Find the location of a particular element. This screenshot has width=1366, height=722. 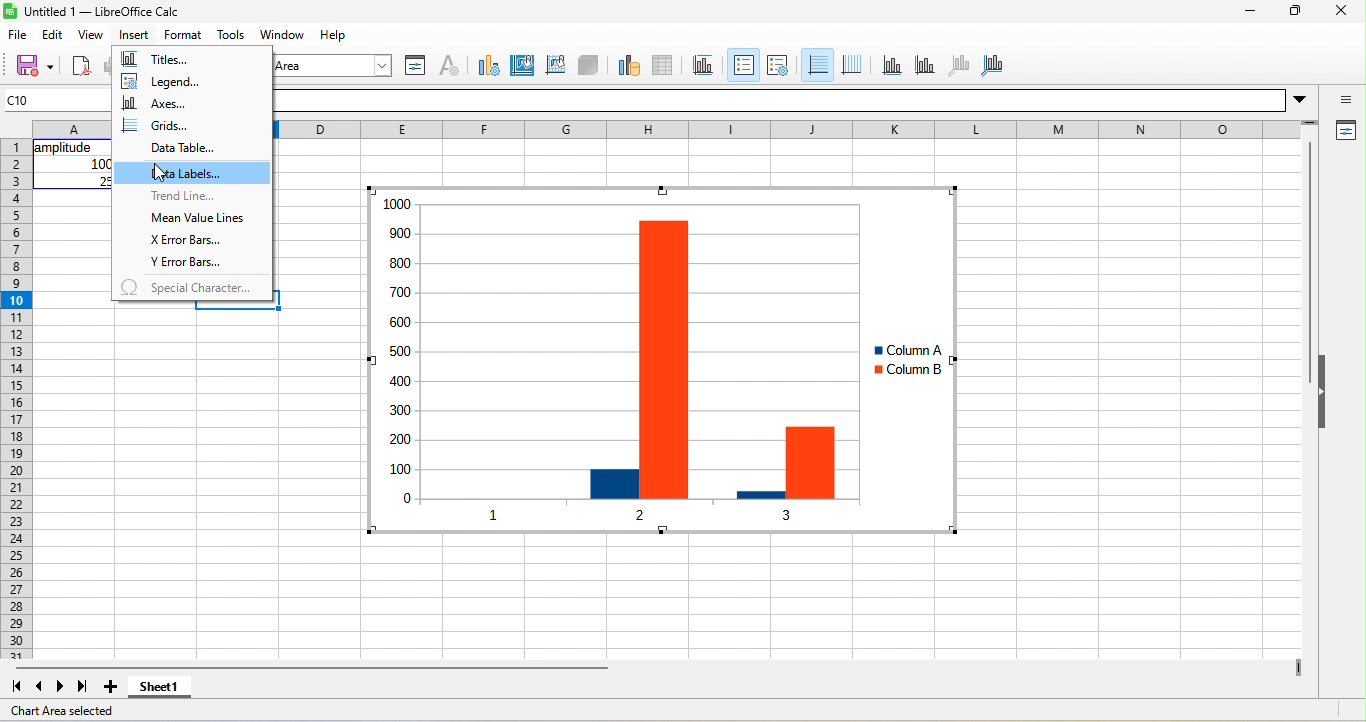

horizontal grids is located at coordinates (816, 66).